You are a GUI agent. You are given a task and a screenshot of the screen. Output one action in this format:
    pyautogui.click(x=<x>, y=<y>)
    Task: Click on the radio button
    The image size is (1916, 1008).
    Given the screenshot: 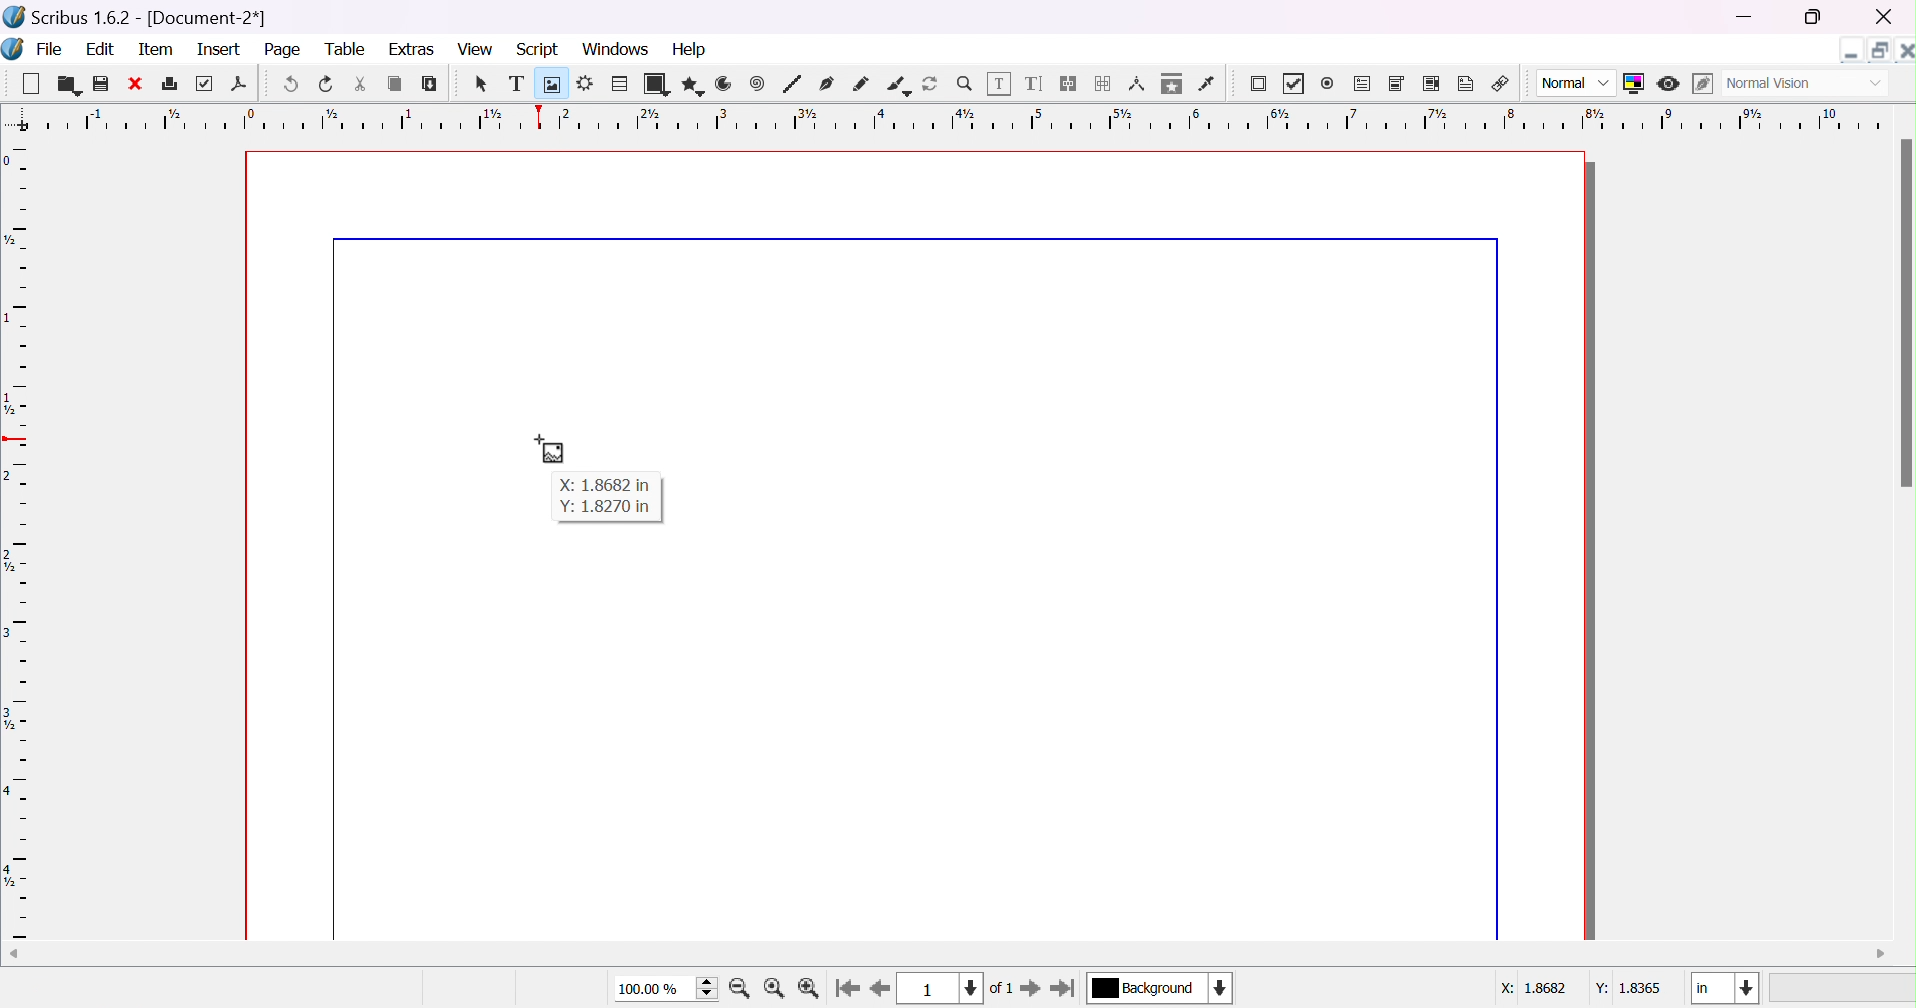 What is the action you would take?
    pyautogui.click(x=1329, y=84)
    